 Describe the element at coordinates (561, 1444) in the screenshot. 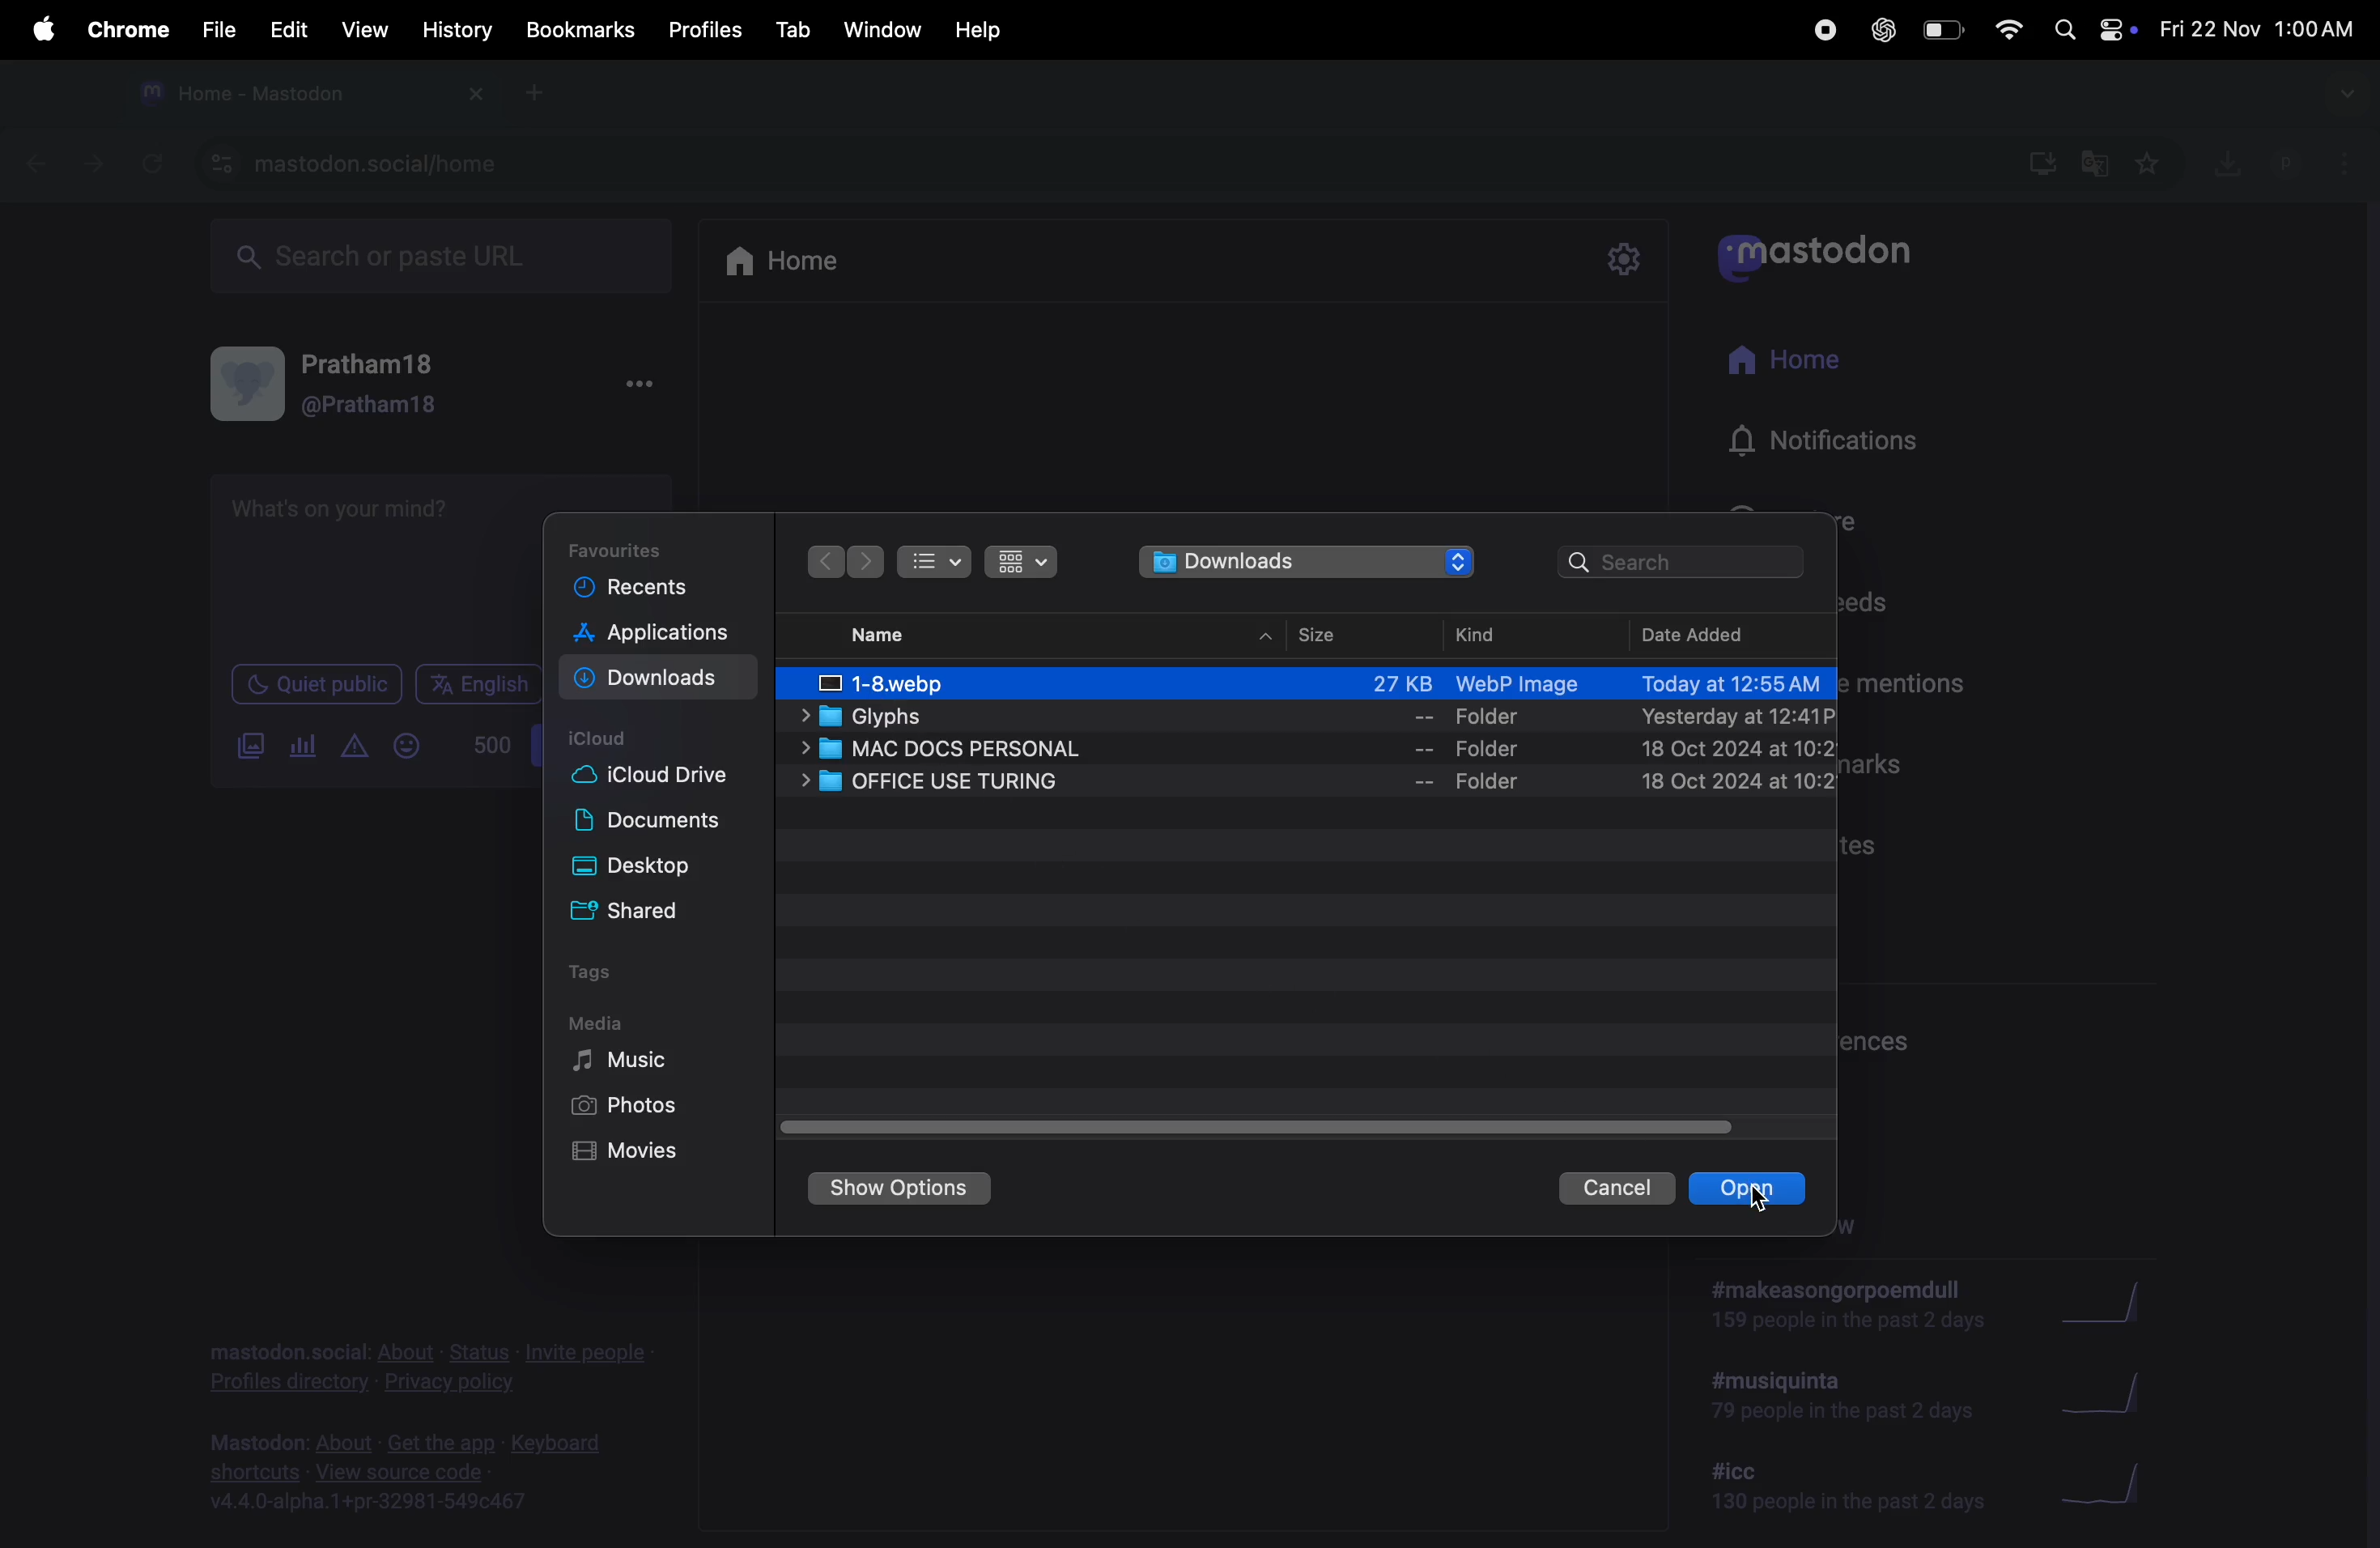

I see `keyboard` at that location.